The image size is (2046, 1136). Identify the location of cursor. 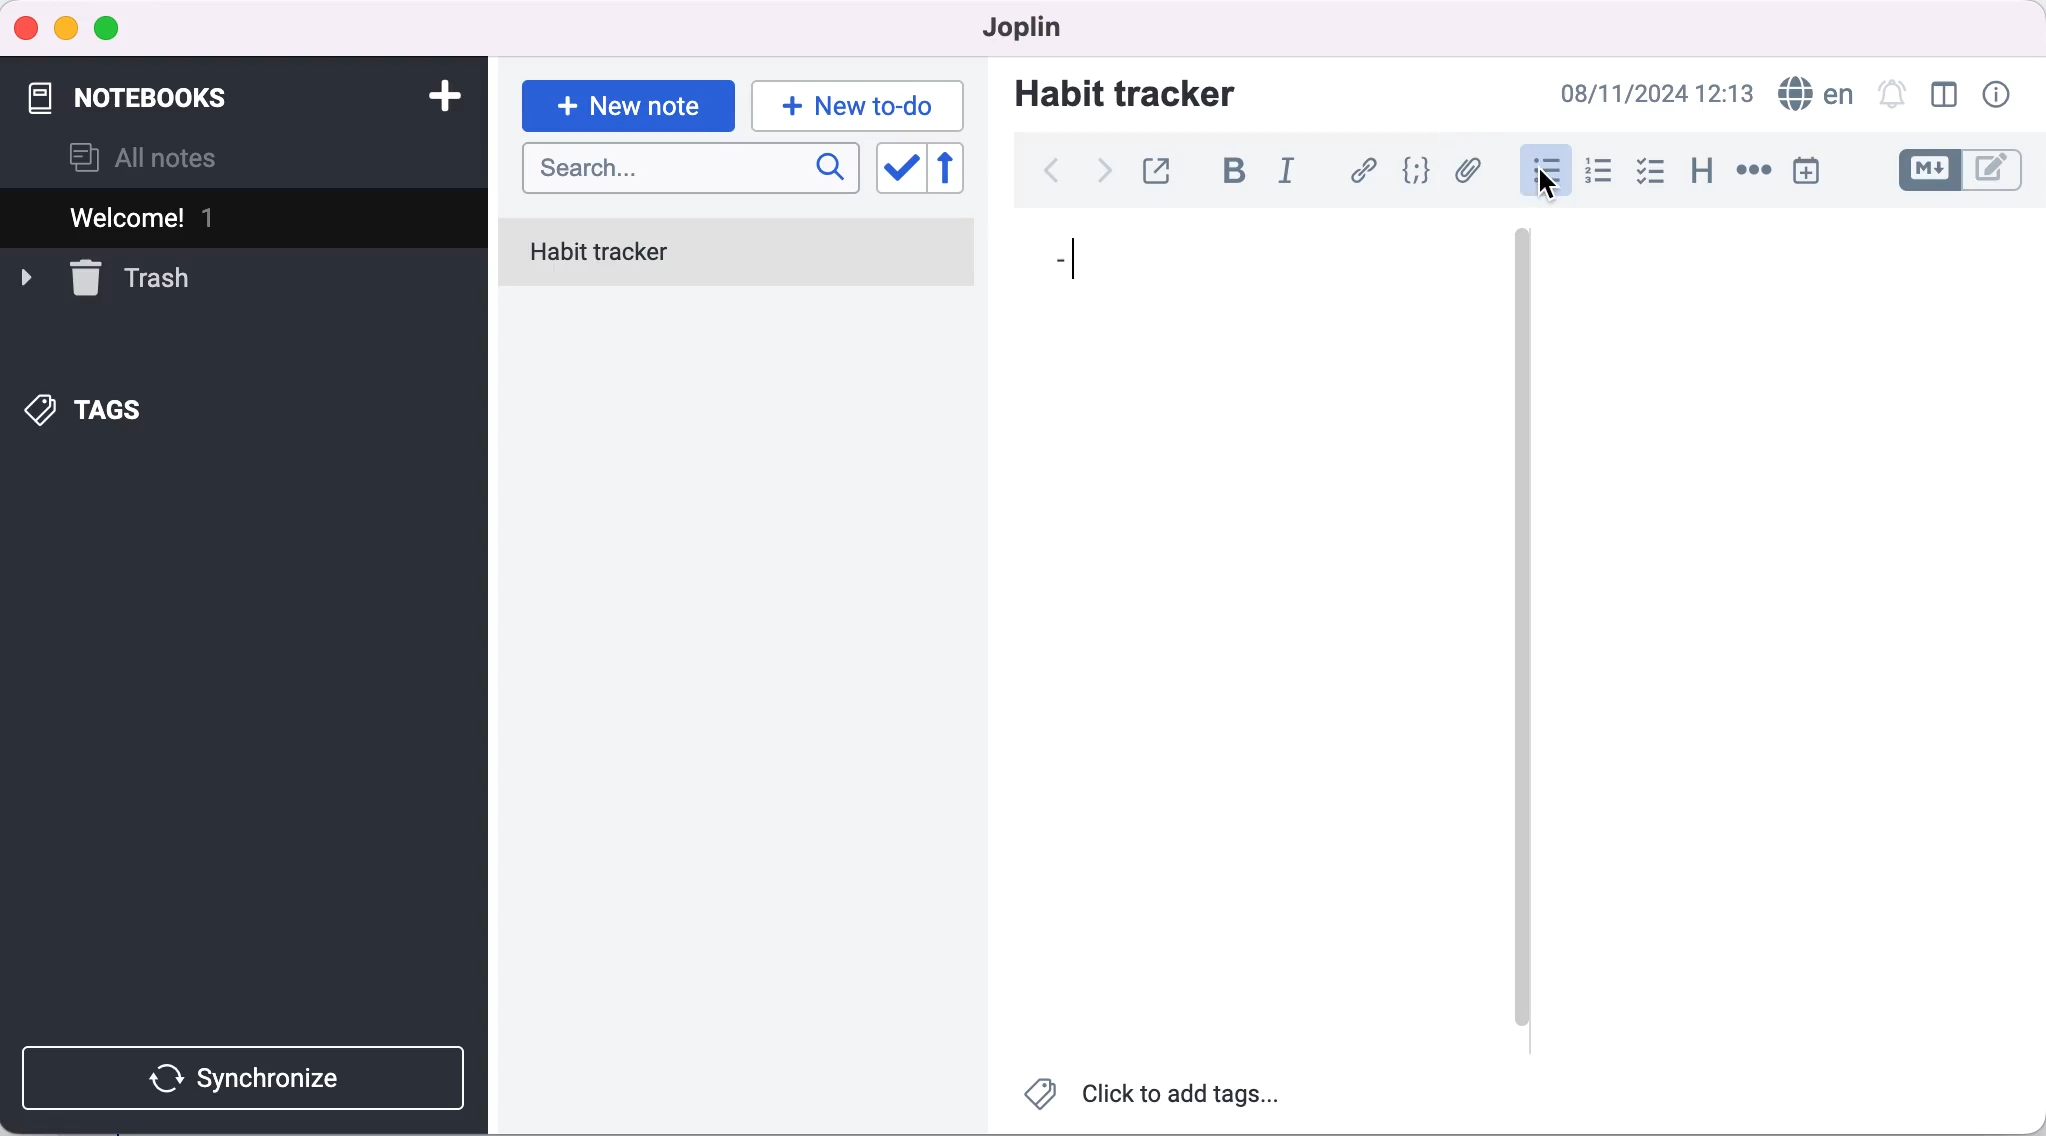
(1549, 185).